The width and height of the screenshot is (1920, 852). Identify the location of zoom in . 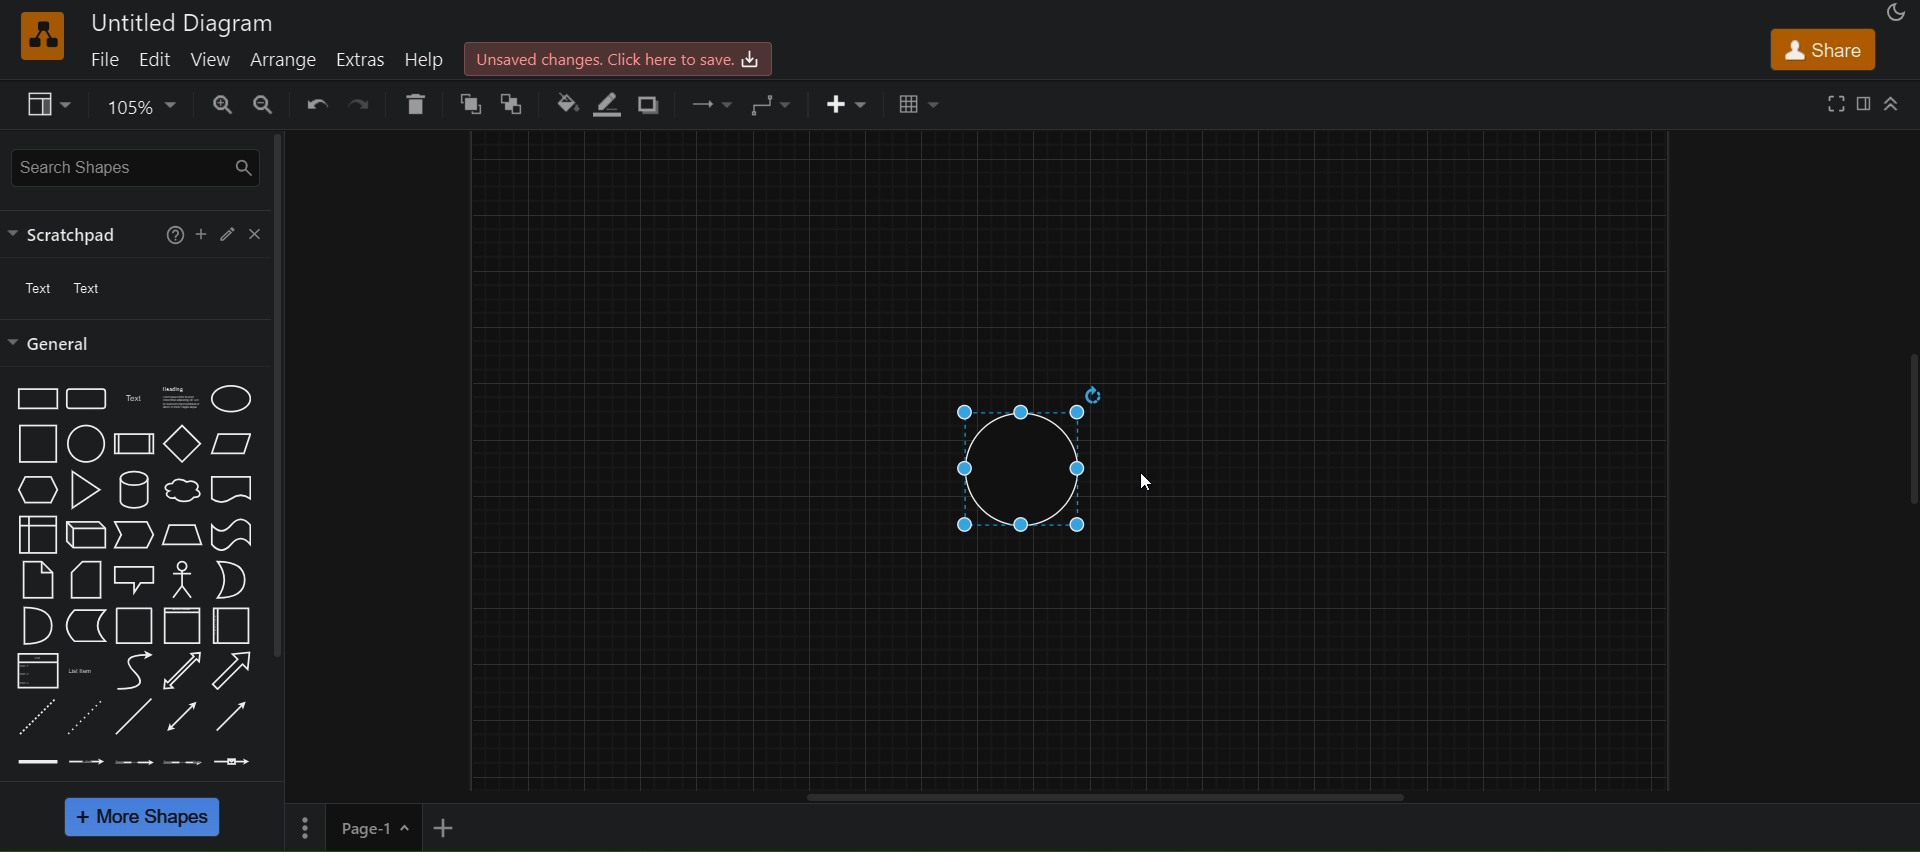
(224, 103).